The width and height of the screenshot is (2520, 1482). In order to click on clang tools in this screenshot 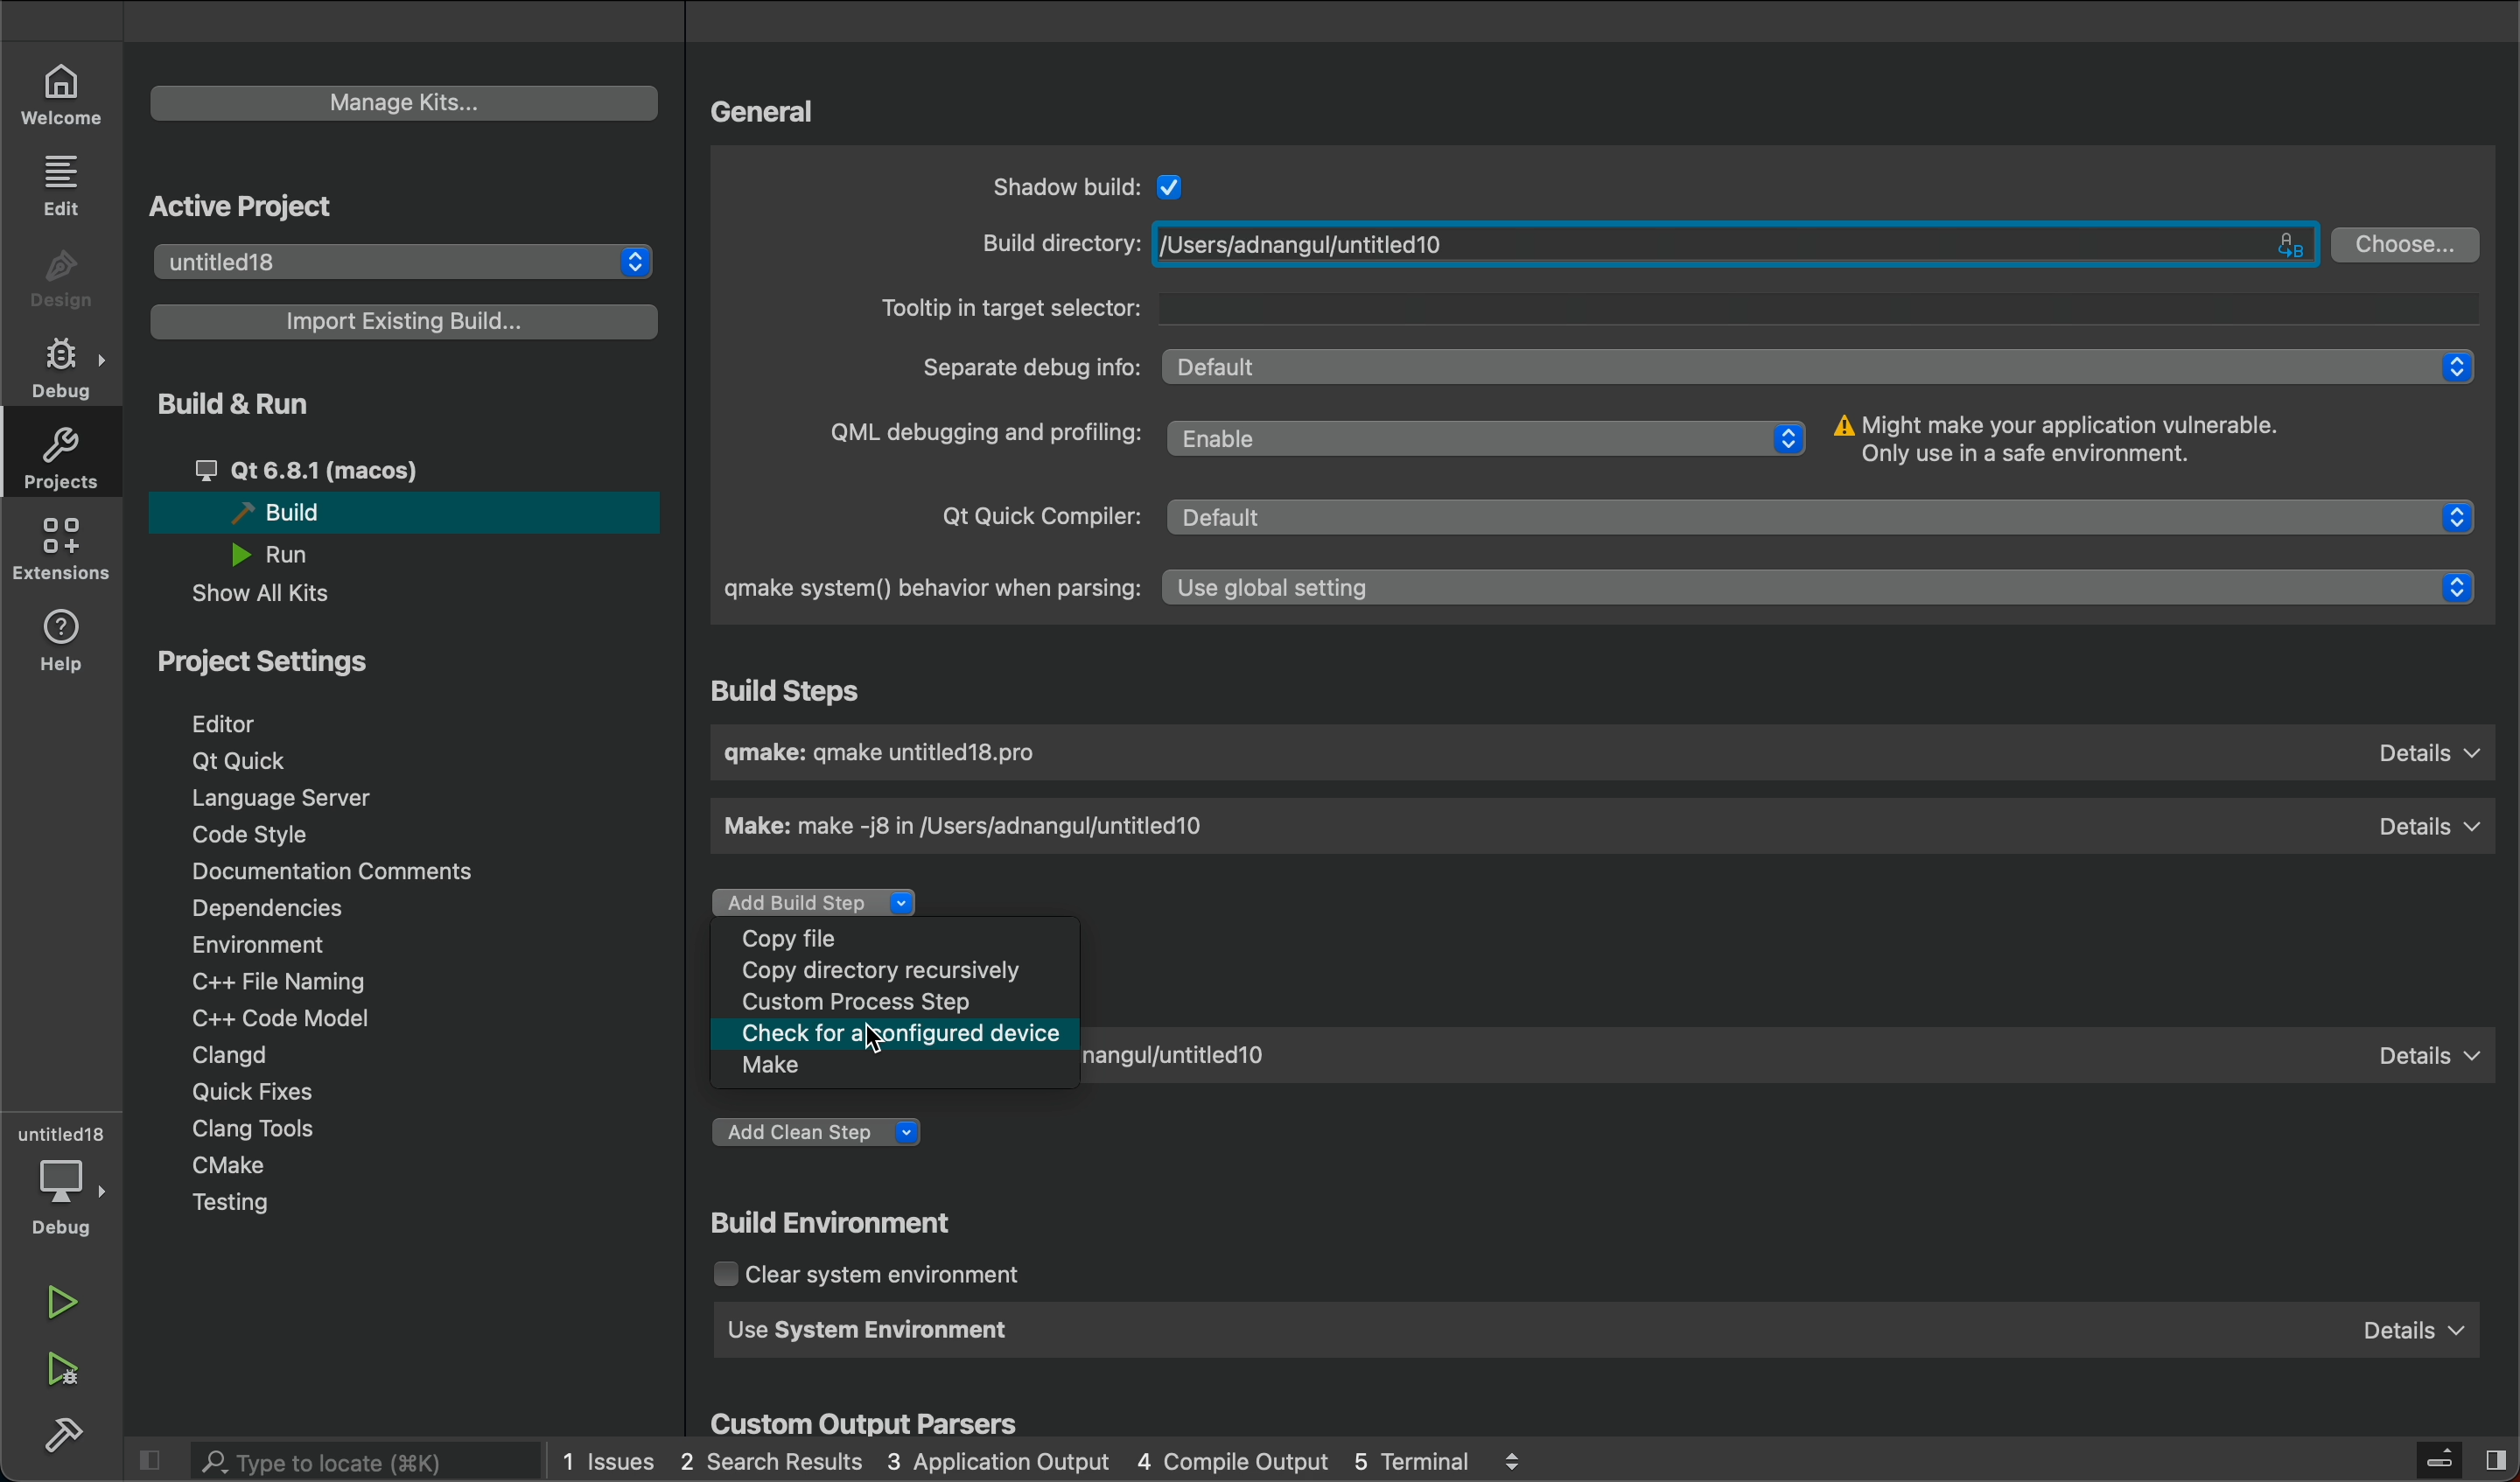, I will do `click(264, 1130)`.